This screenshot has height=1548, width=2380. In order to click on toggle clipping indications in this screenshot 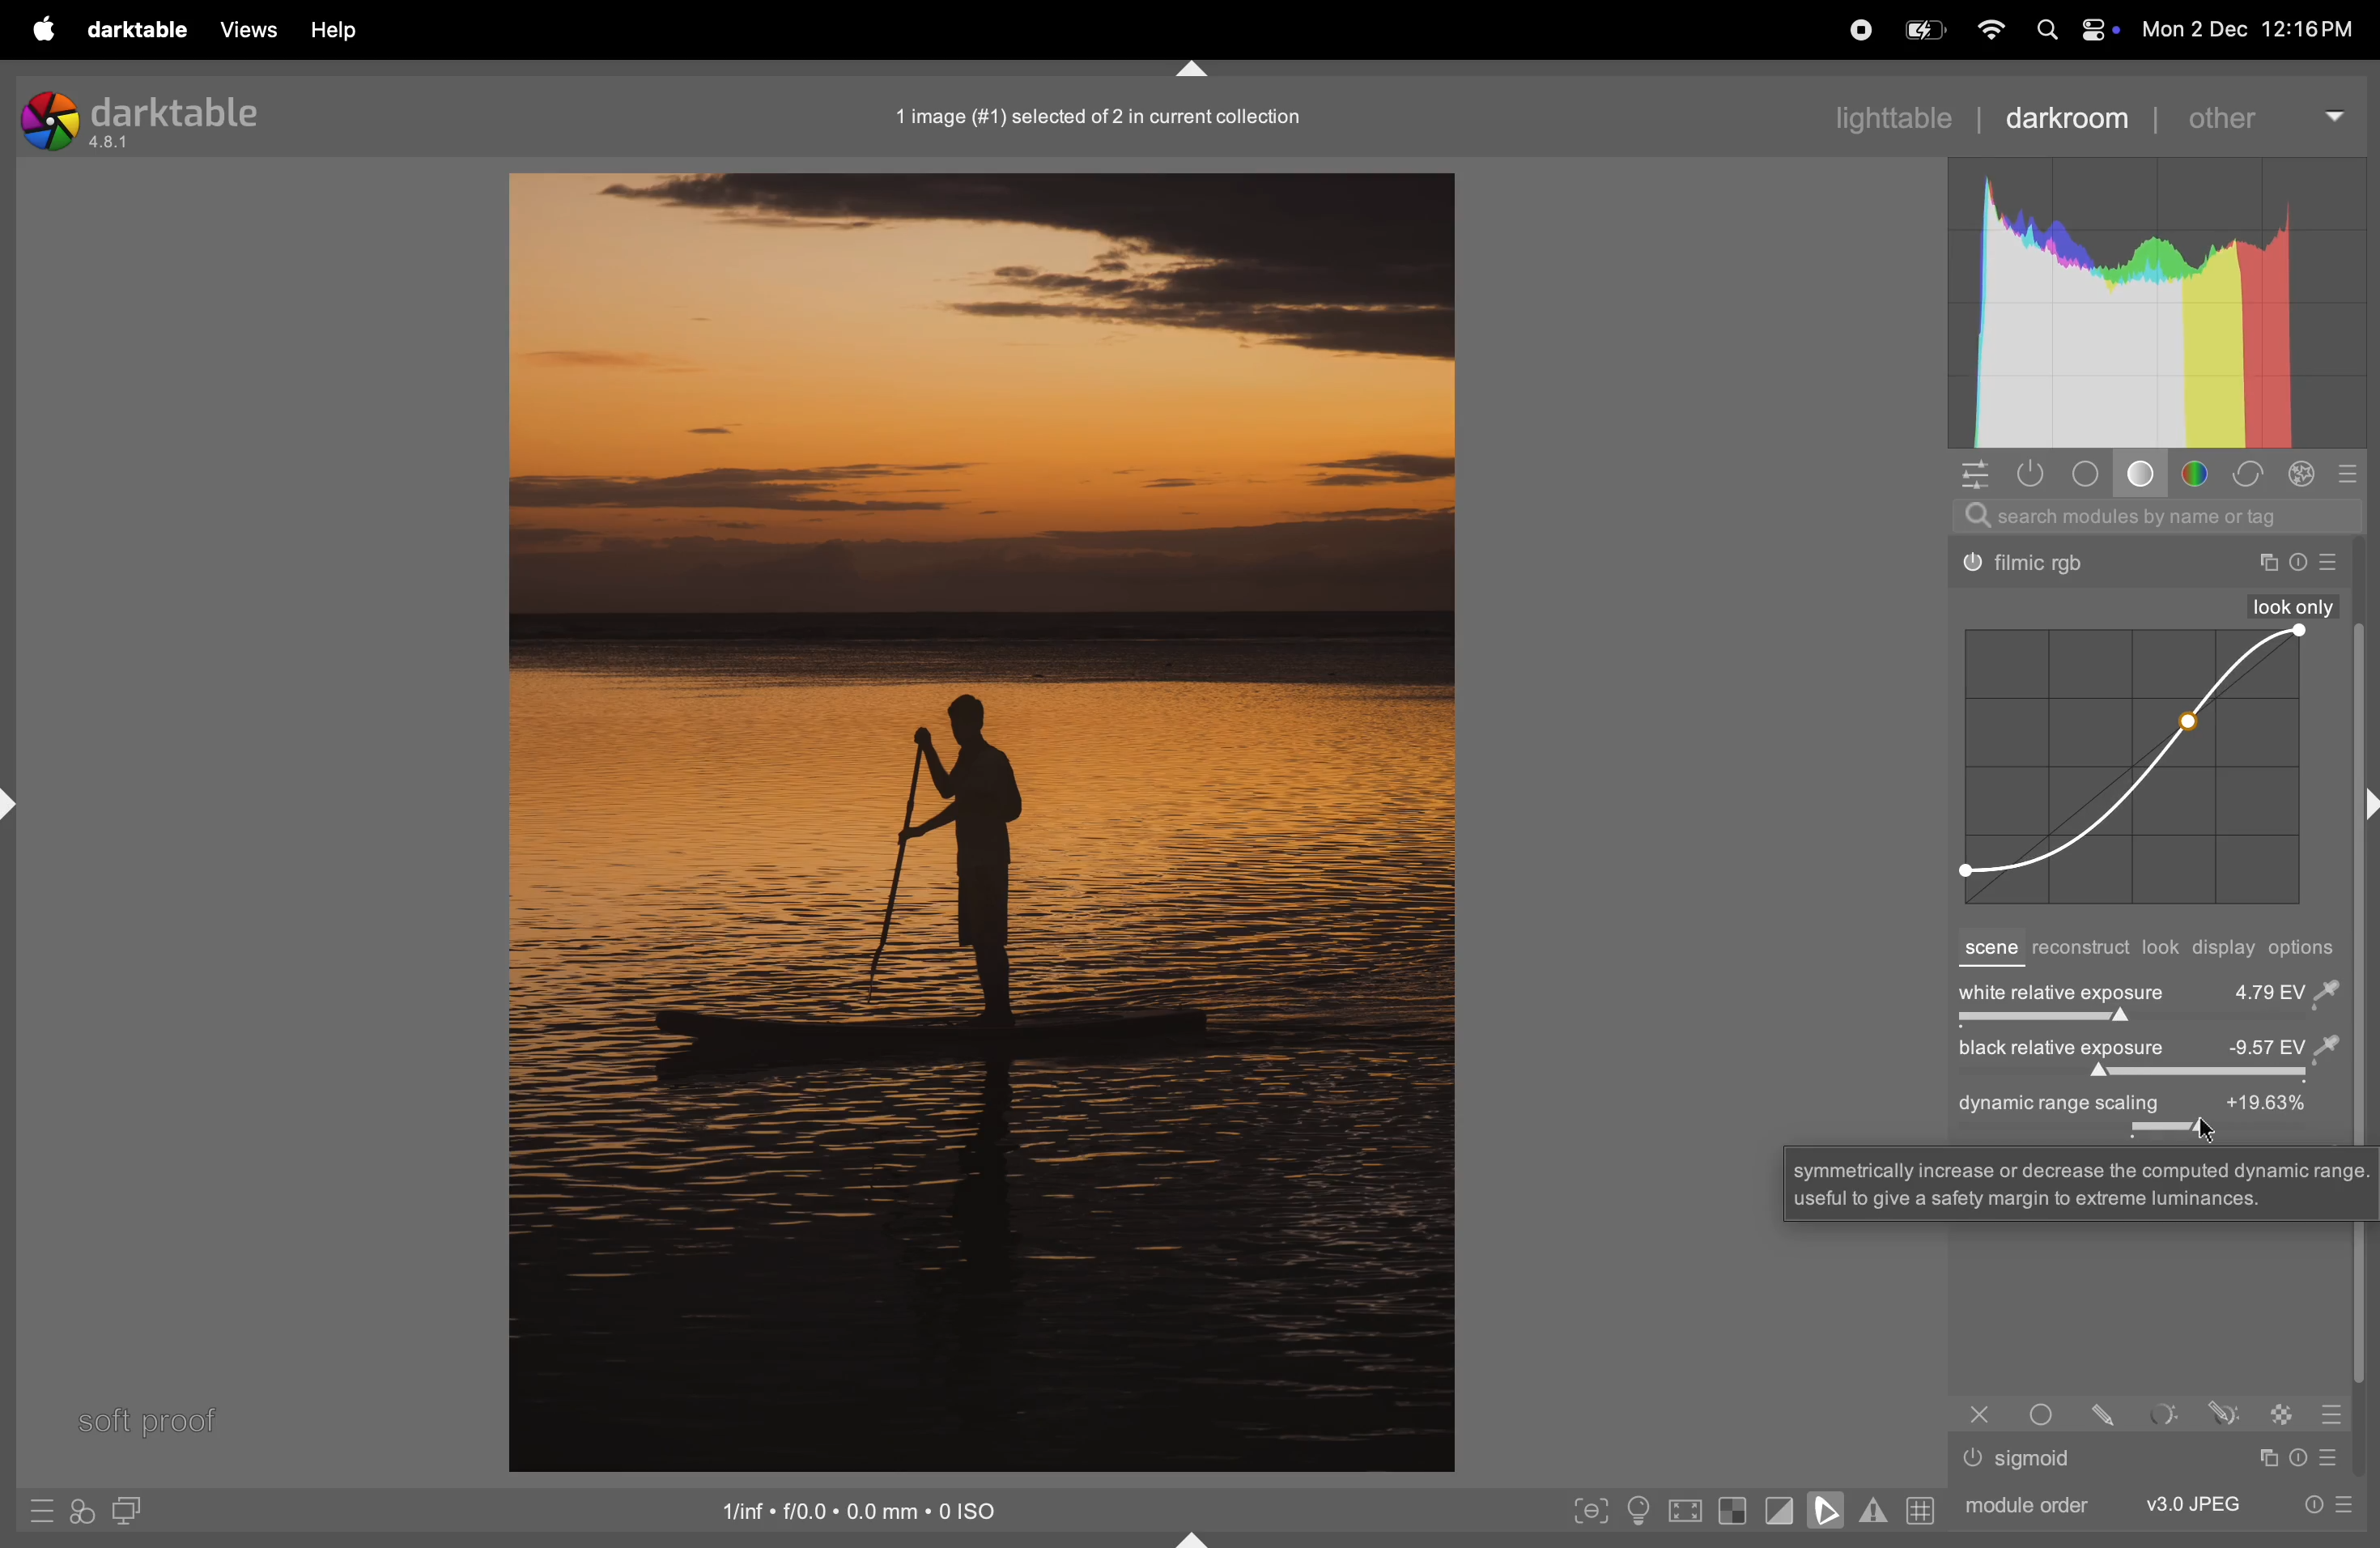, I will do `click(1780, 1510)`.